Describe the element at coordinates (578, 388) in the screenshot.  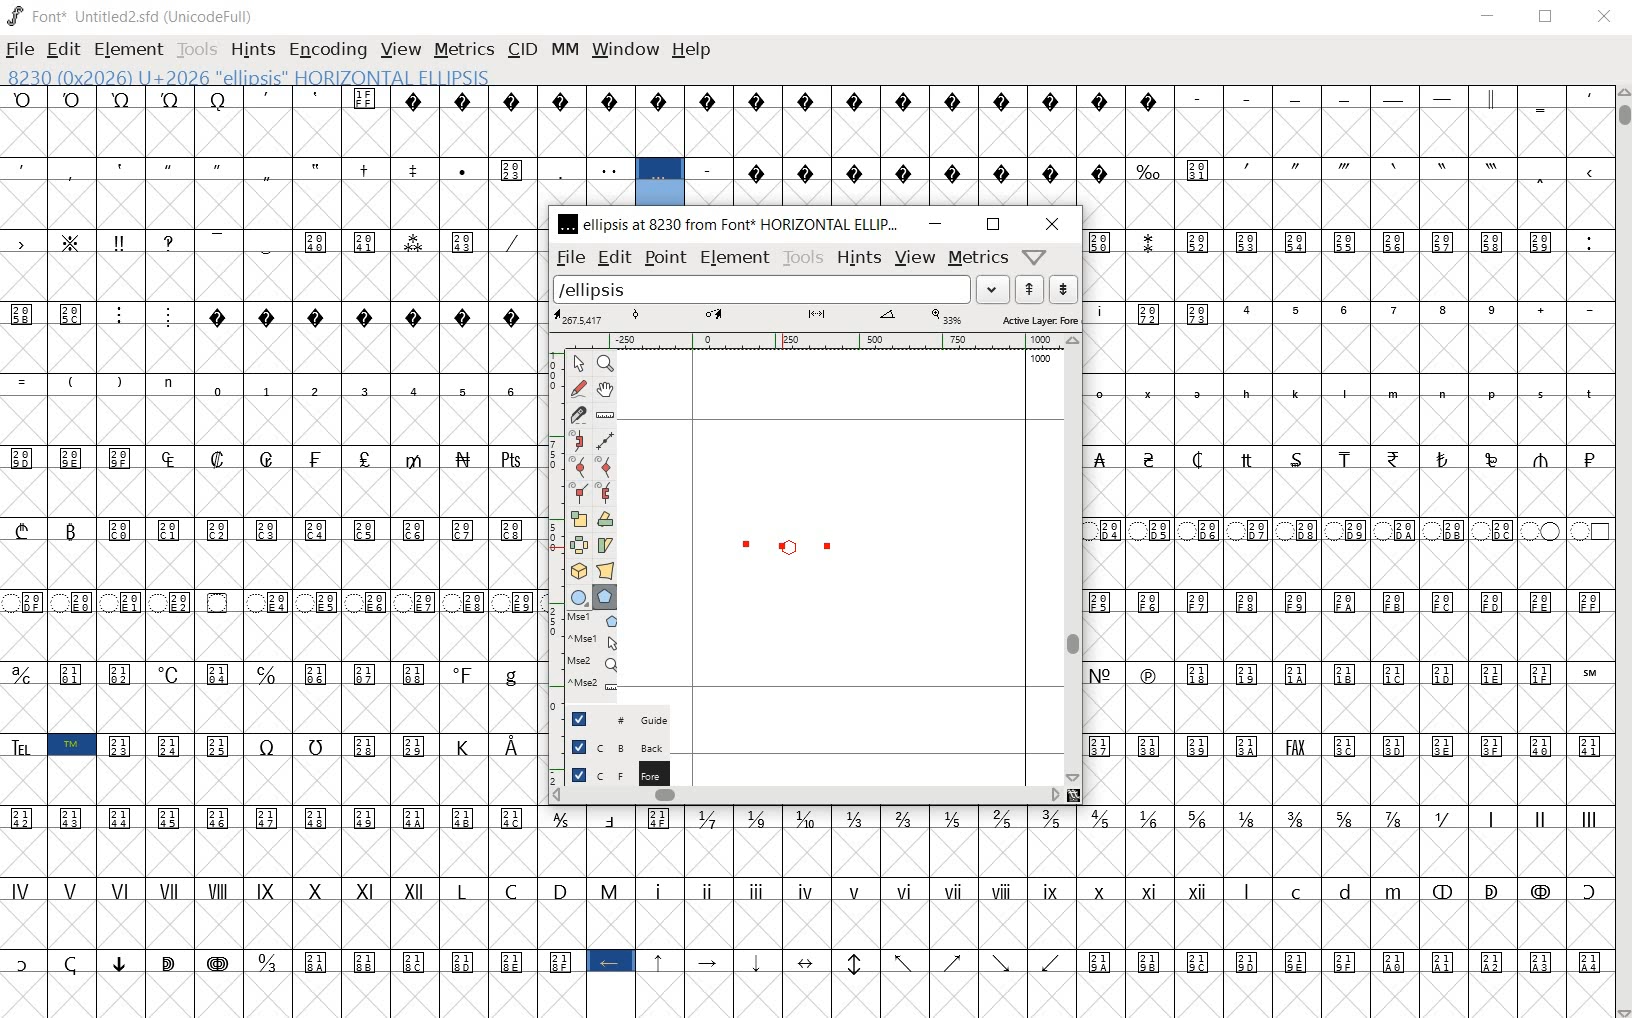
I see `draw a freehand curve` at that location.